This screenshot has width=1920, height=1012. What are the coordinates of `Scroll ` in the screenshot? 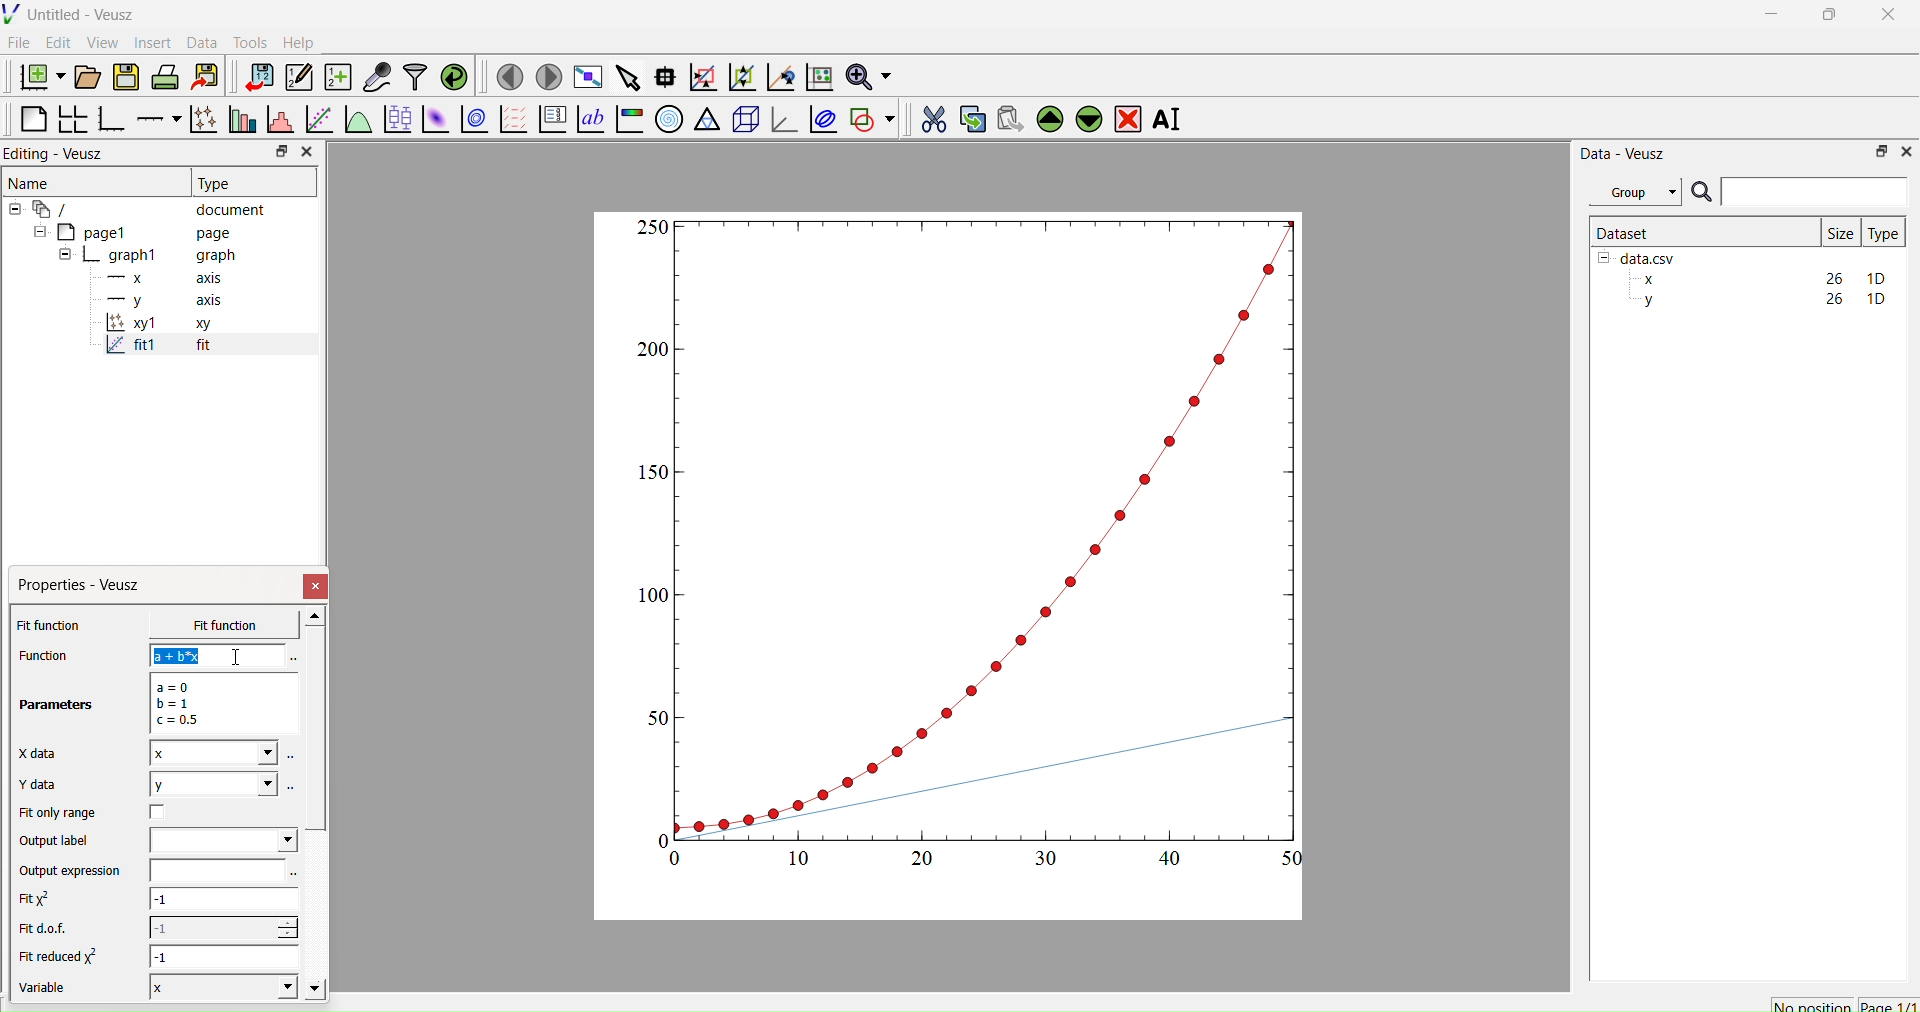 It's located at (316, 805).